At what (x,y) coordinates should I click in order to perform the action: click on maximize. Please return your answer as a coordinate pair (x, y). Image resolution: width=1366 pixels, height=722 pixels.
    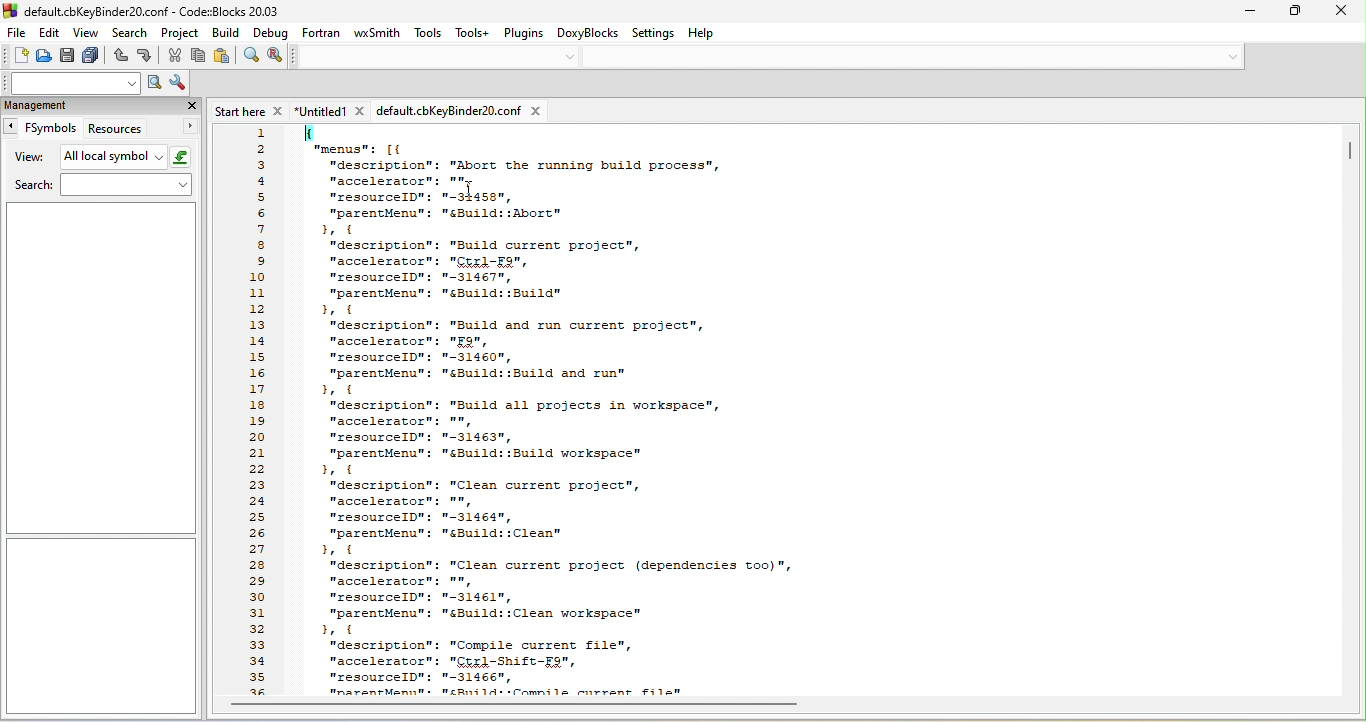
    Looking at the image, I should click on (1289, 13).